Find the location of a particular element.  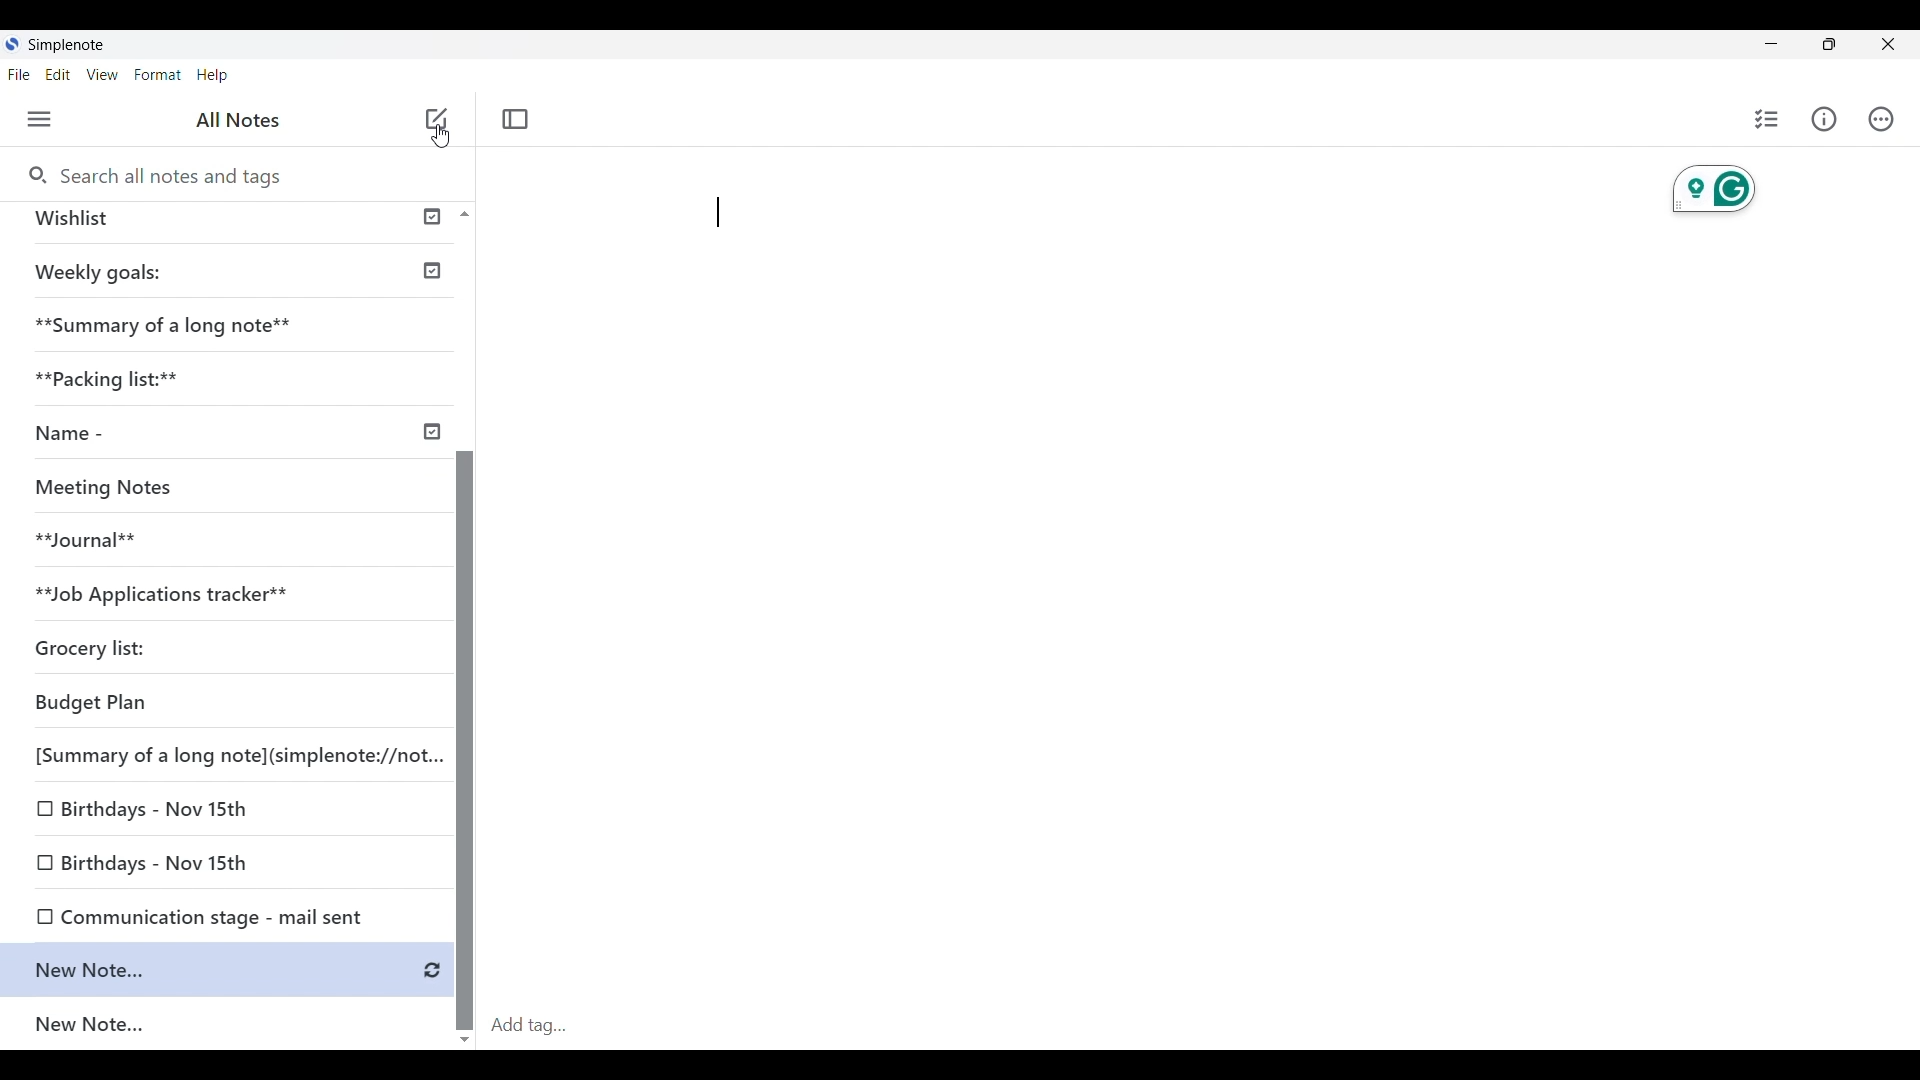

**Journal** is located at coordinates (91, 535).